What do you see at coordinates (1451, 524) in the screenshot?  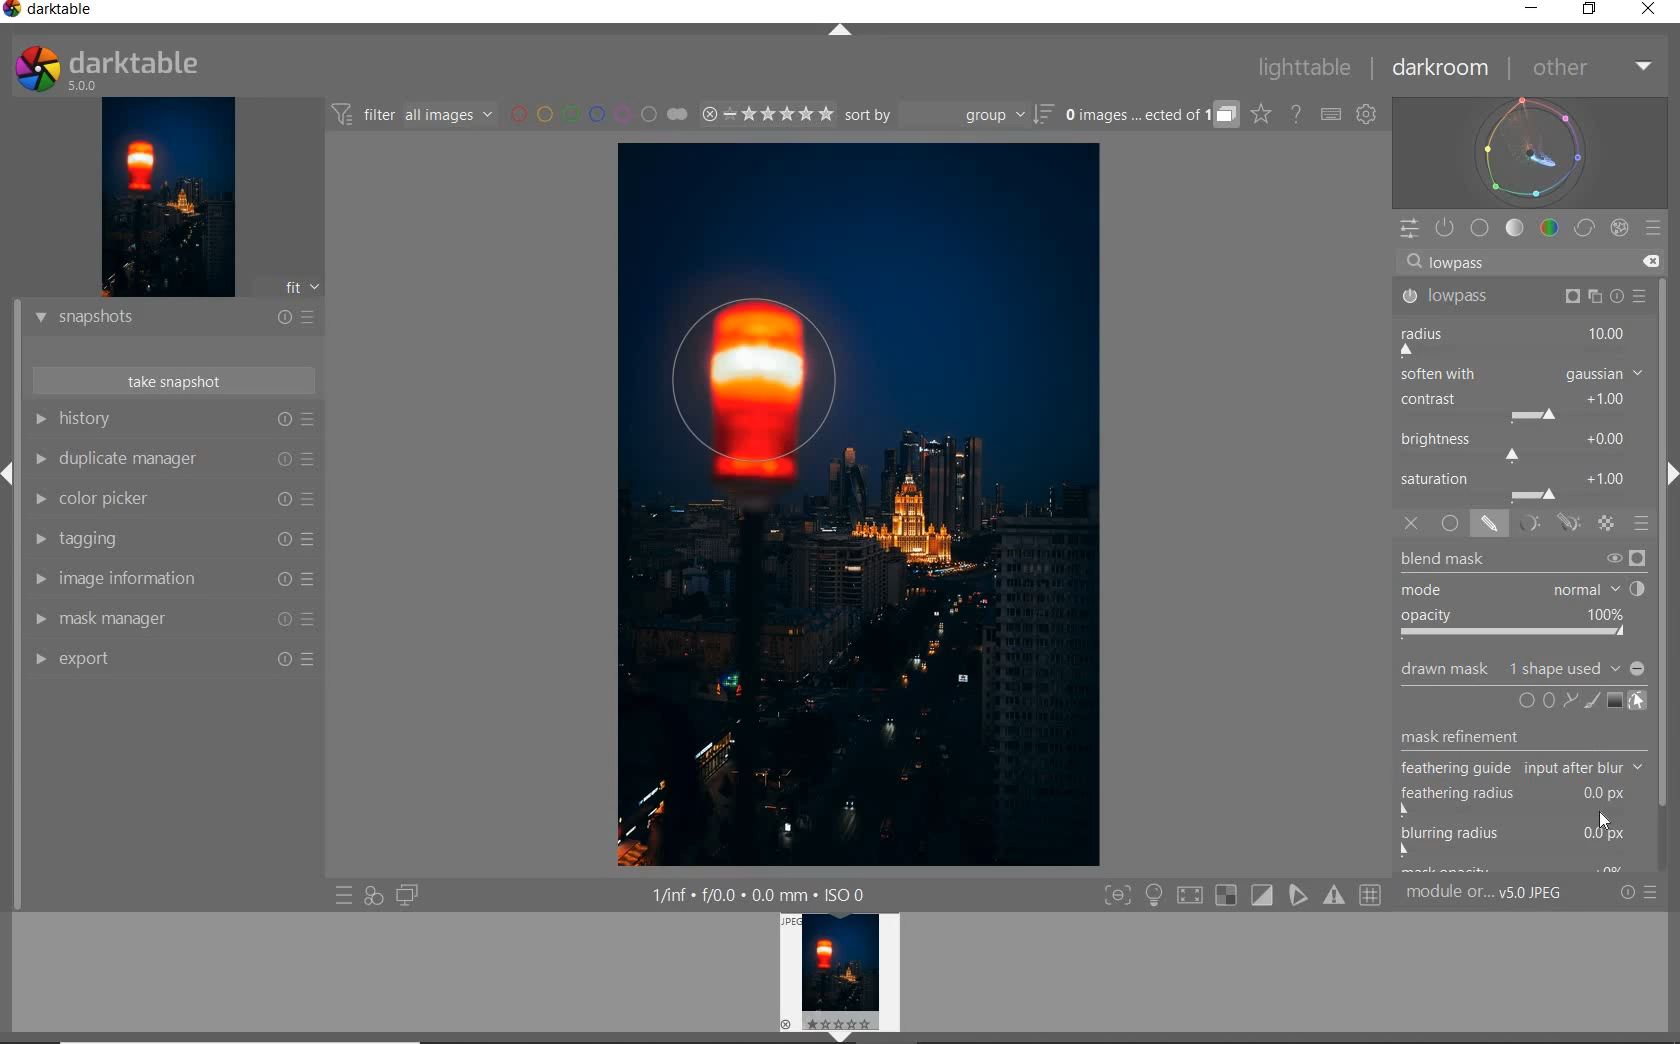 I see `UNIFORMLY` at bounding box center [1451, 524].